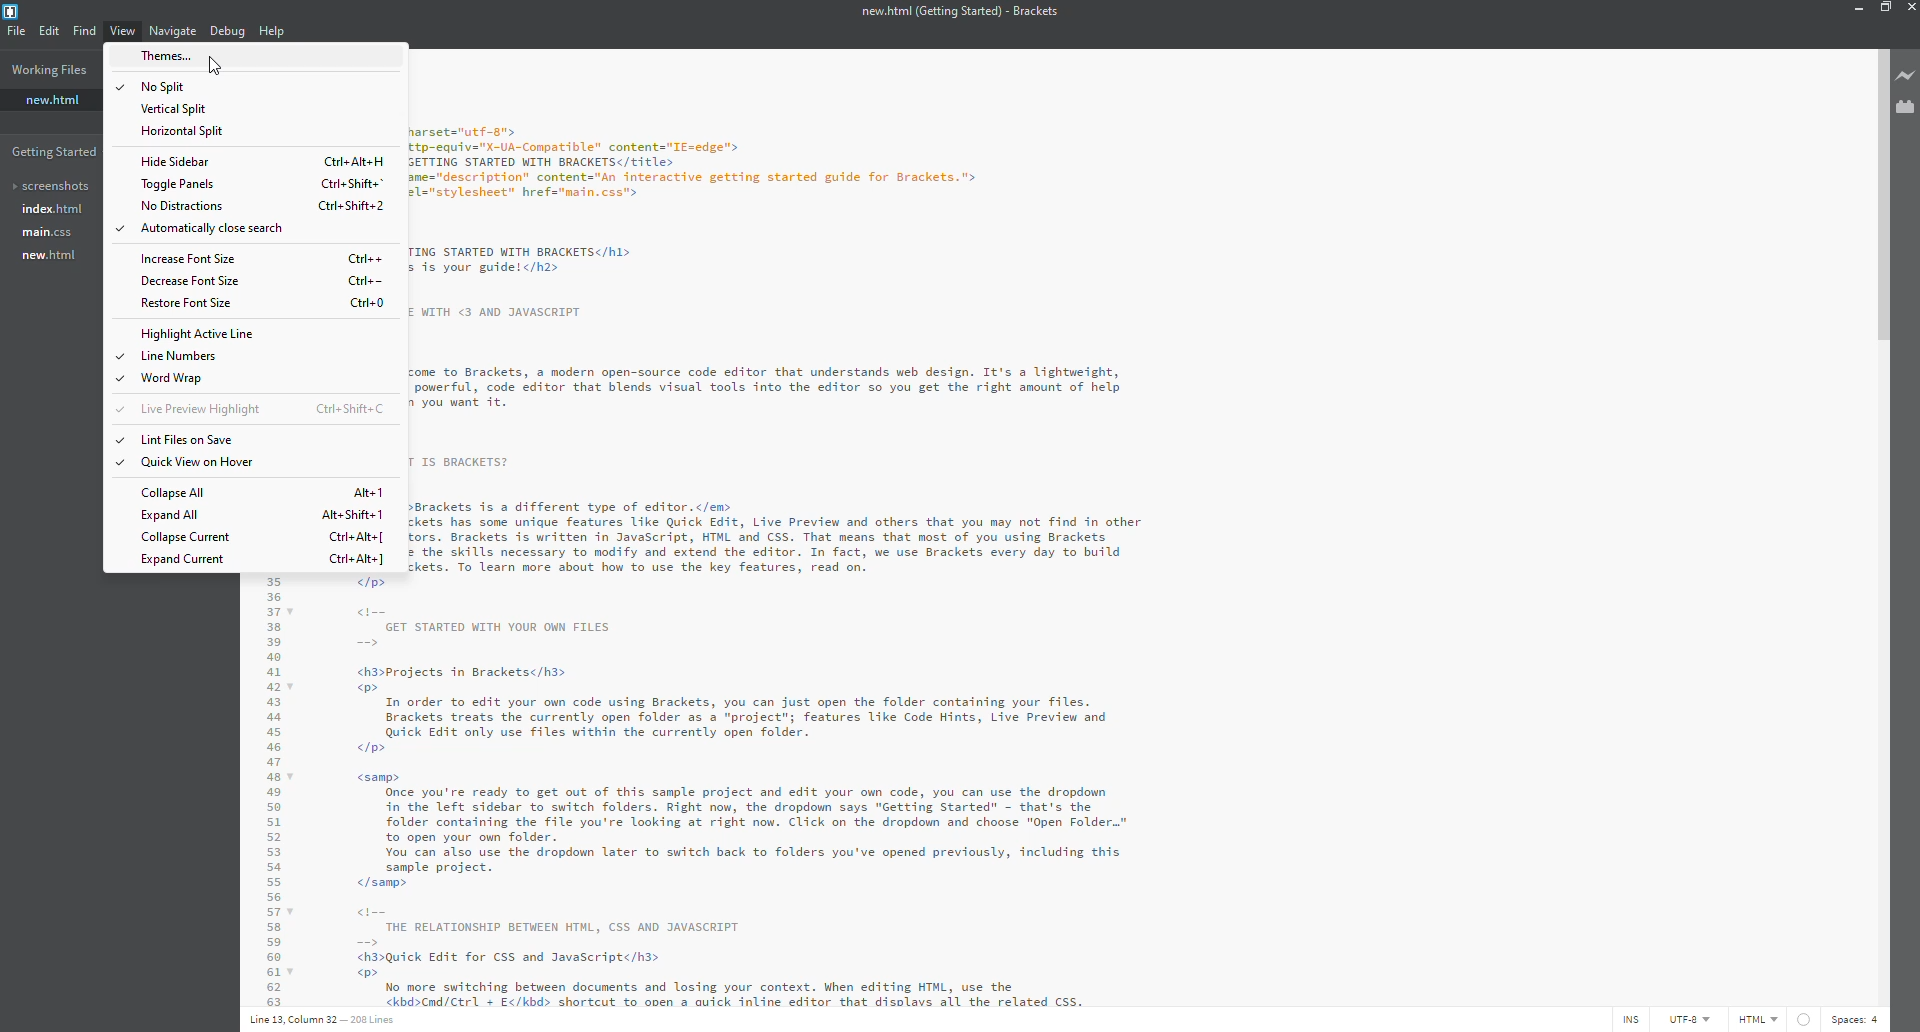 Image resolution: width=1920 pixels, height=1032 pixels. Describe the element at coordinates (52, 100) in the screenshot. I see `new` at that location.